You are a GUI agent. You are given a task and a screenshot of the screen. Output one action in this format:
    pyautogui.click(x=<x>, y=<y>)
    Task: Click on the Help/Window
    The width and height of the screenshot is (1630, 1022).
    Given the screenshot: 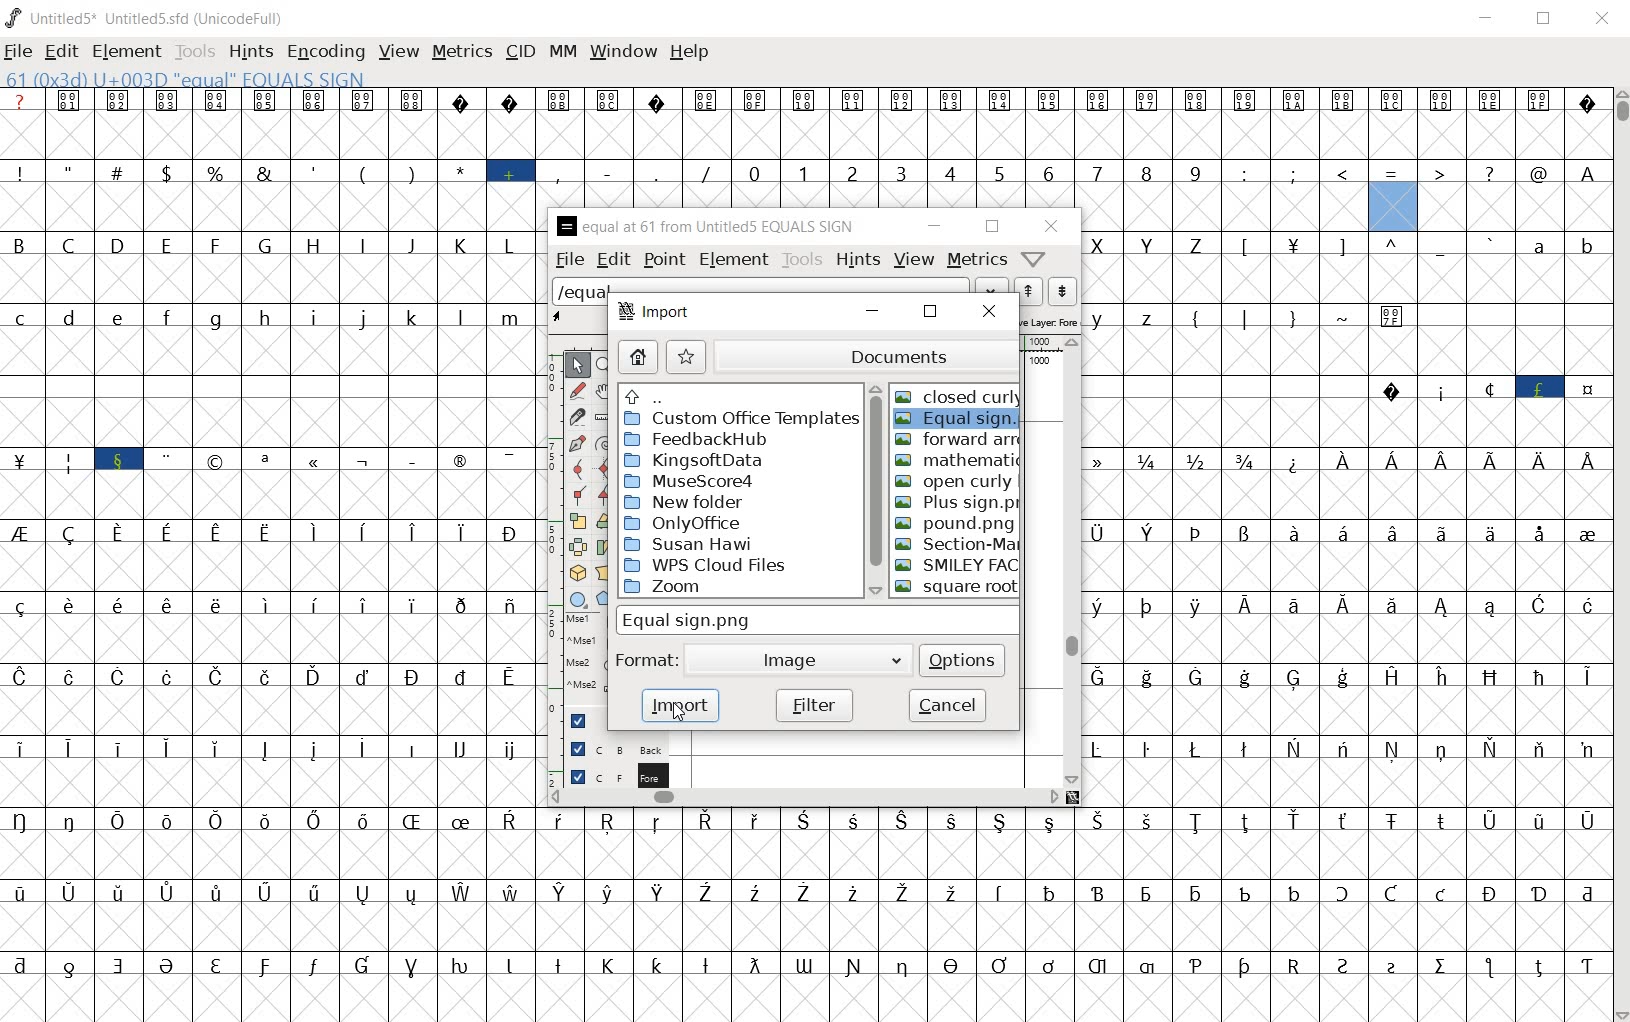 What is the action you would take?
    pyautogui.click(x=1034, y=258)
    